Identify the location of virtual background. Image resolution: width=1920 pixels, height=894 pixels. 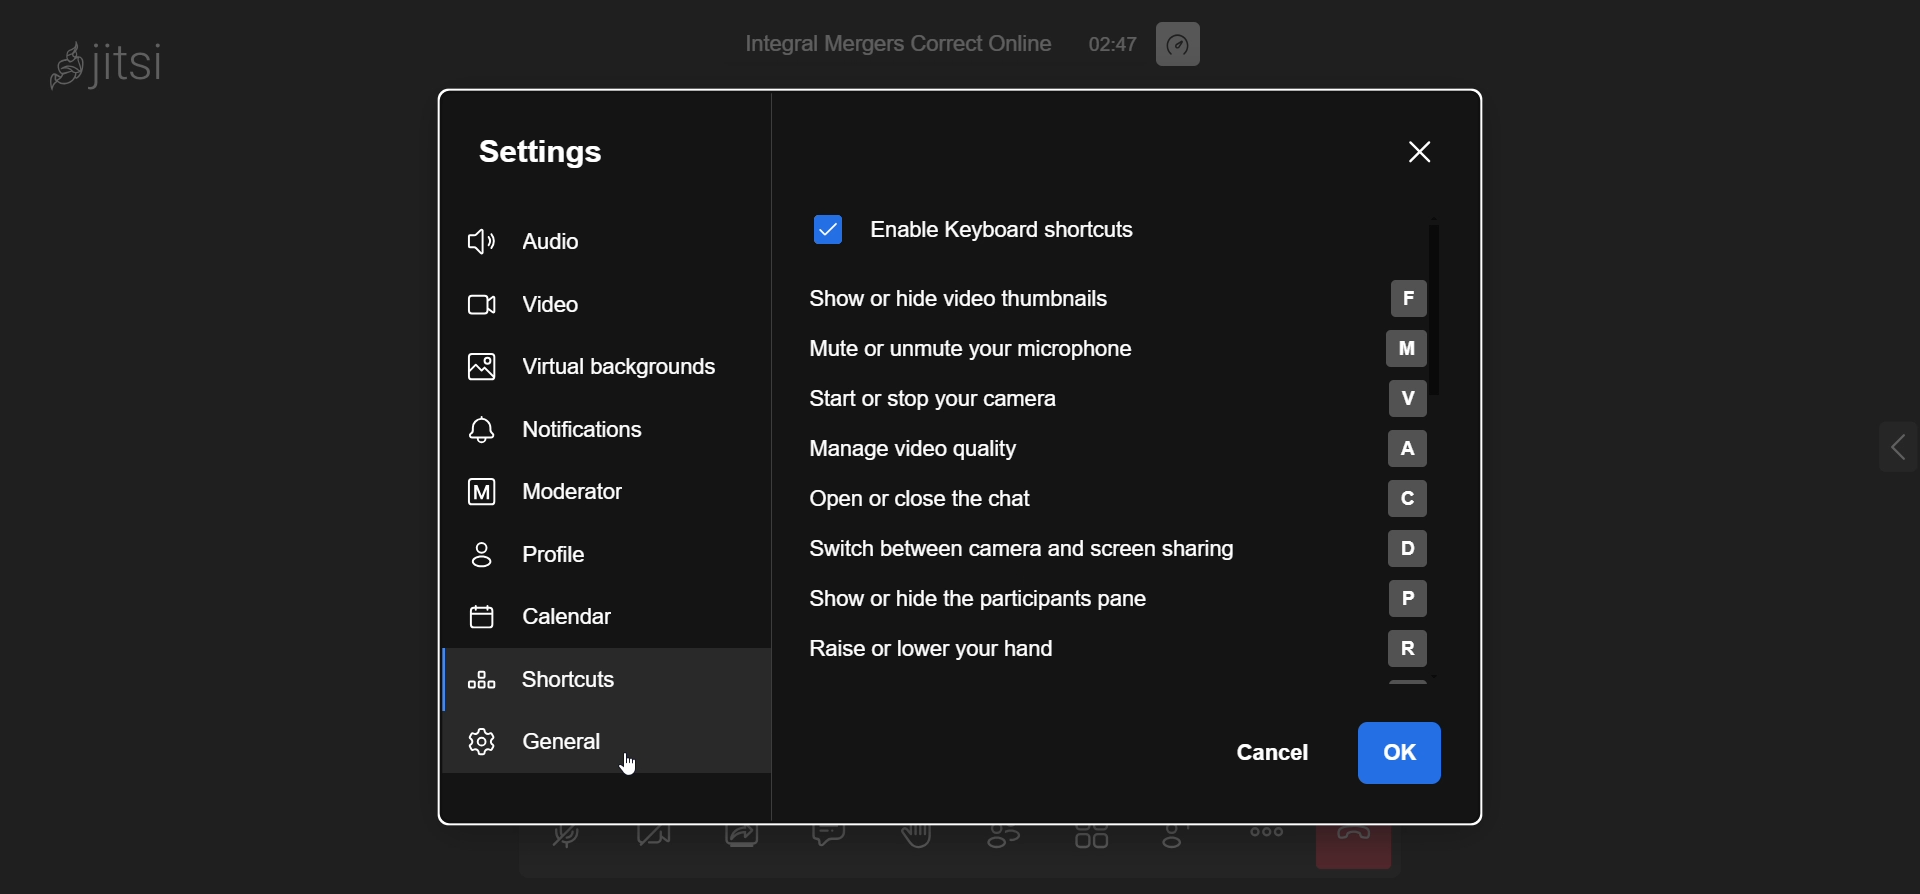
(603, 367).